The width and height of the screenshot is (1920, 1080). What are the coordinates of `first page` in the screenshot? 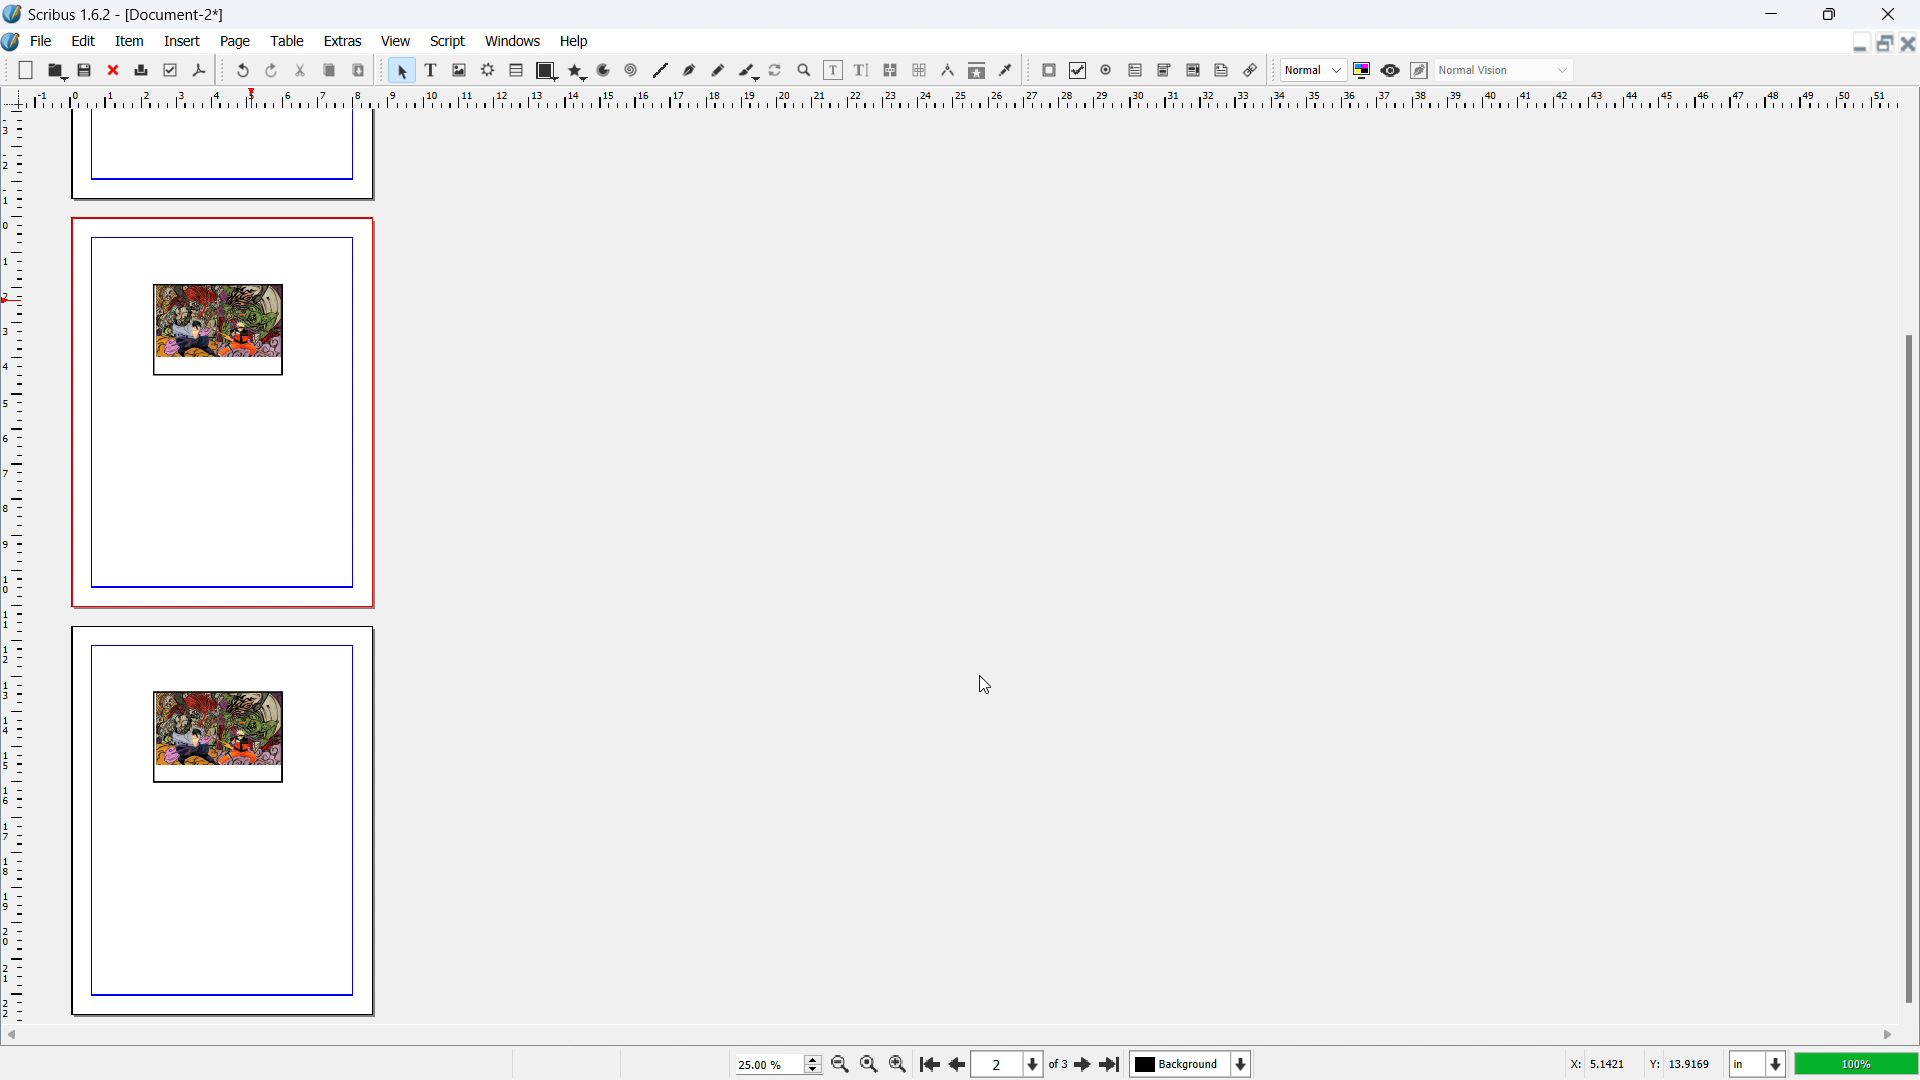 It's located at (928, 1062).